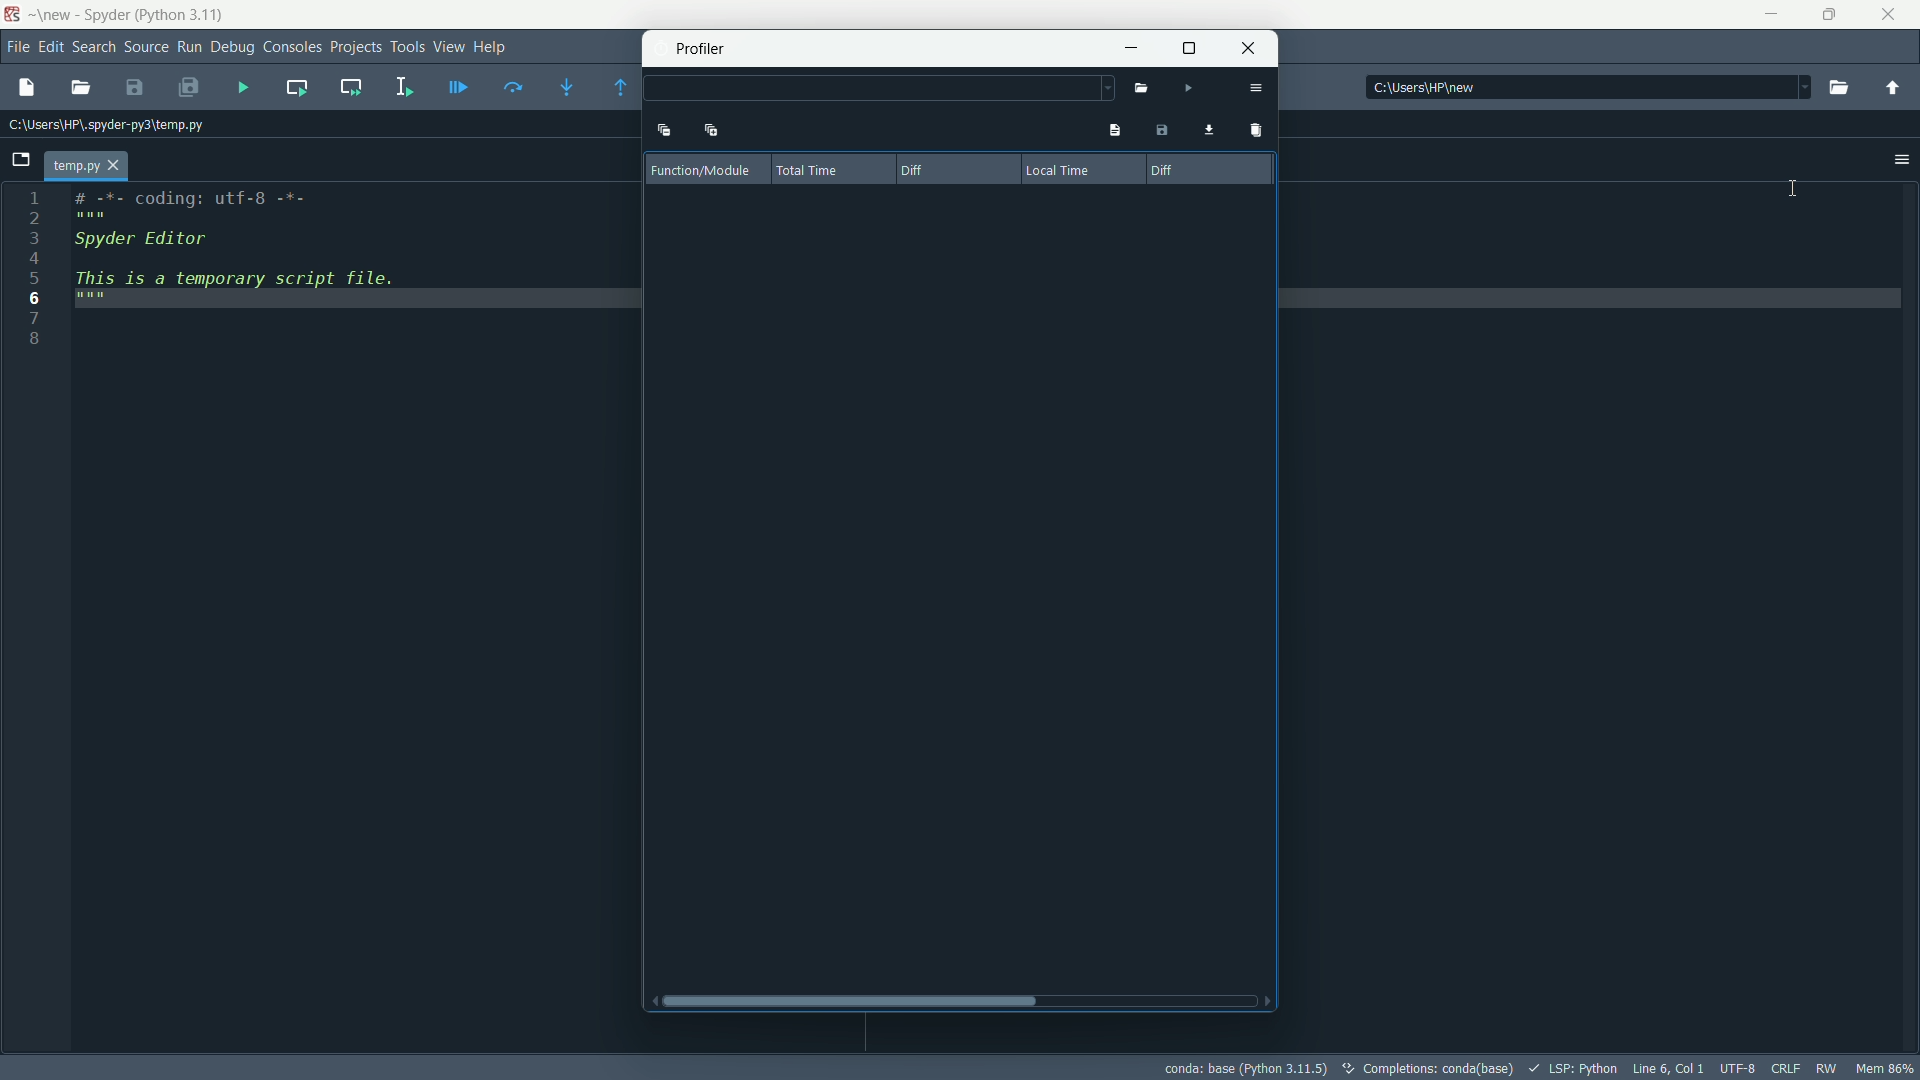  I want to click on completions: conda (base), so click(1427, 1066).